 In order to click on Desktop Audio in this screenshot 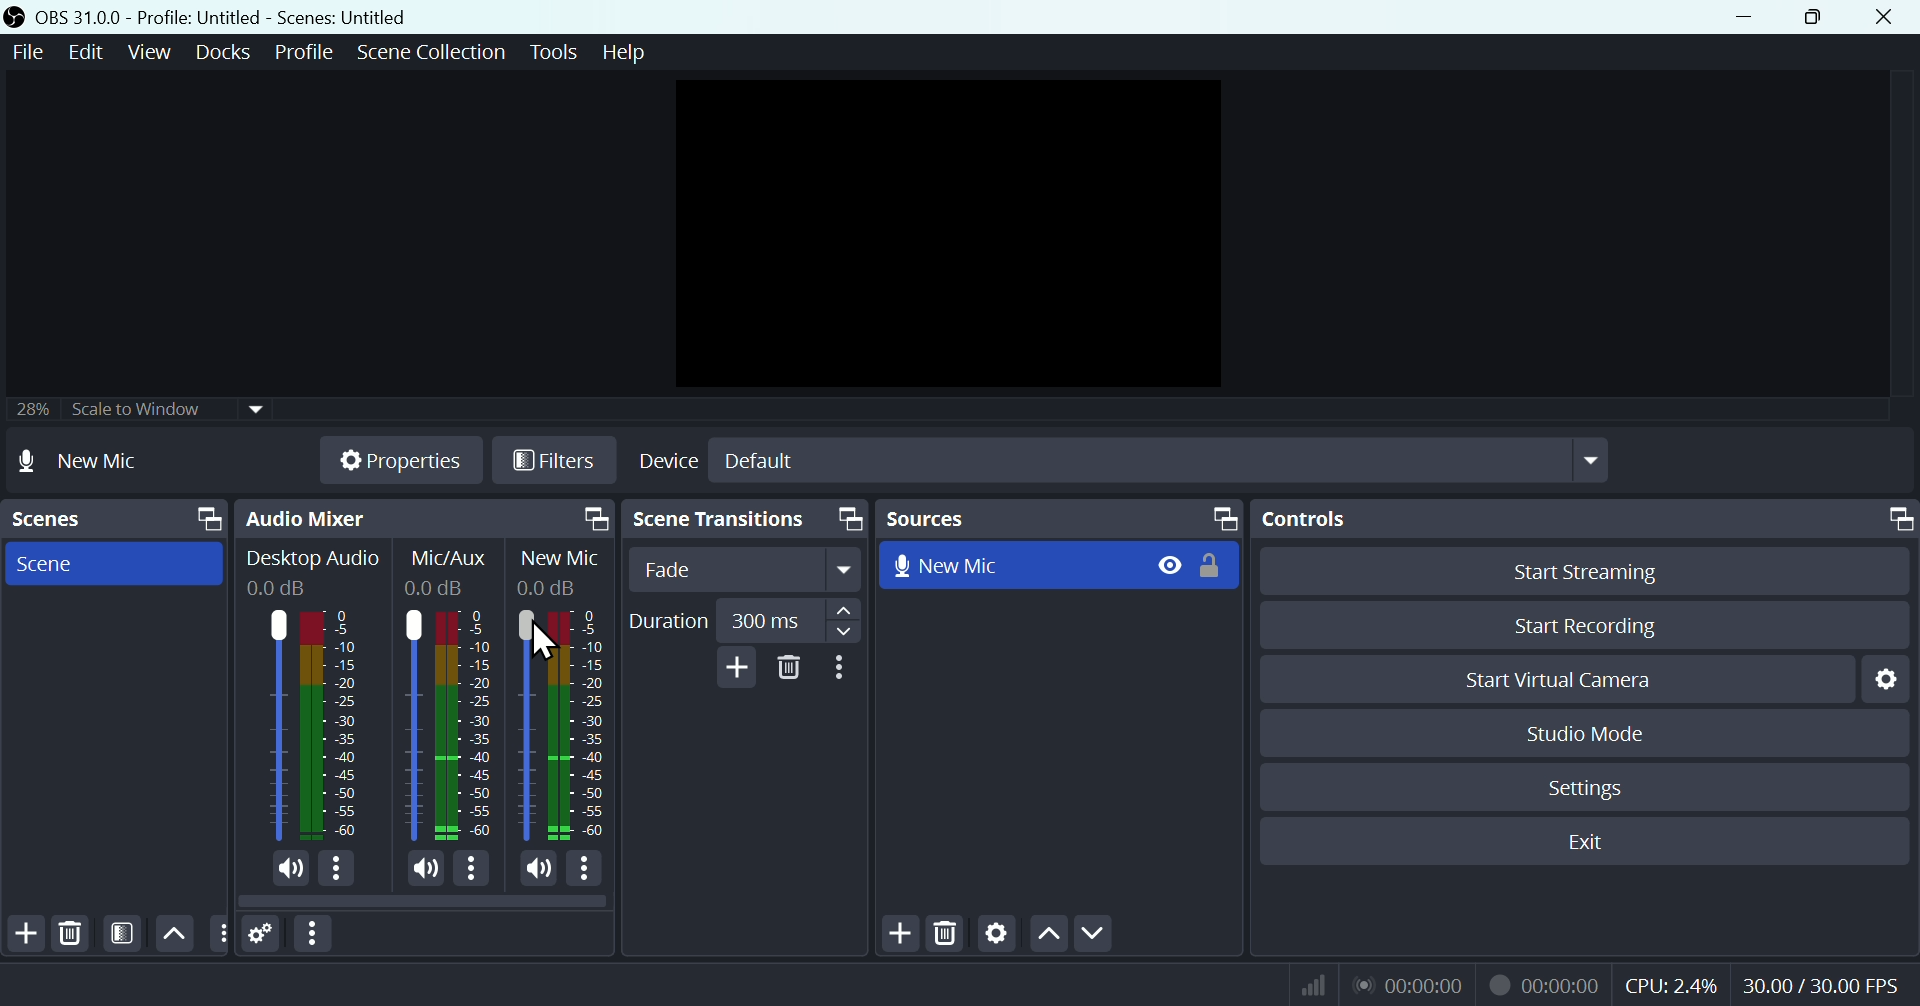, I will do `click(313, 560)`.